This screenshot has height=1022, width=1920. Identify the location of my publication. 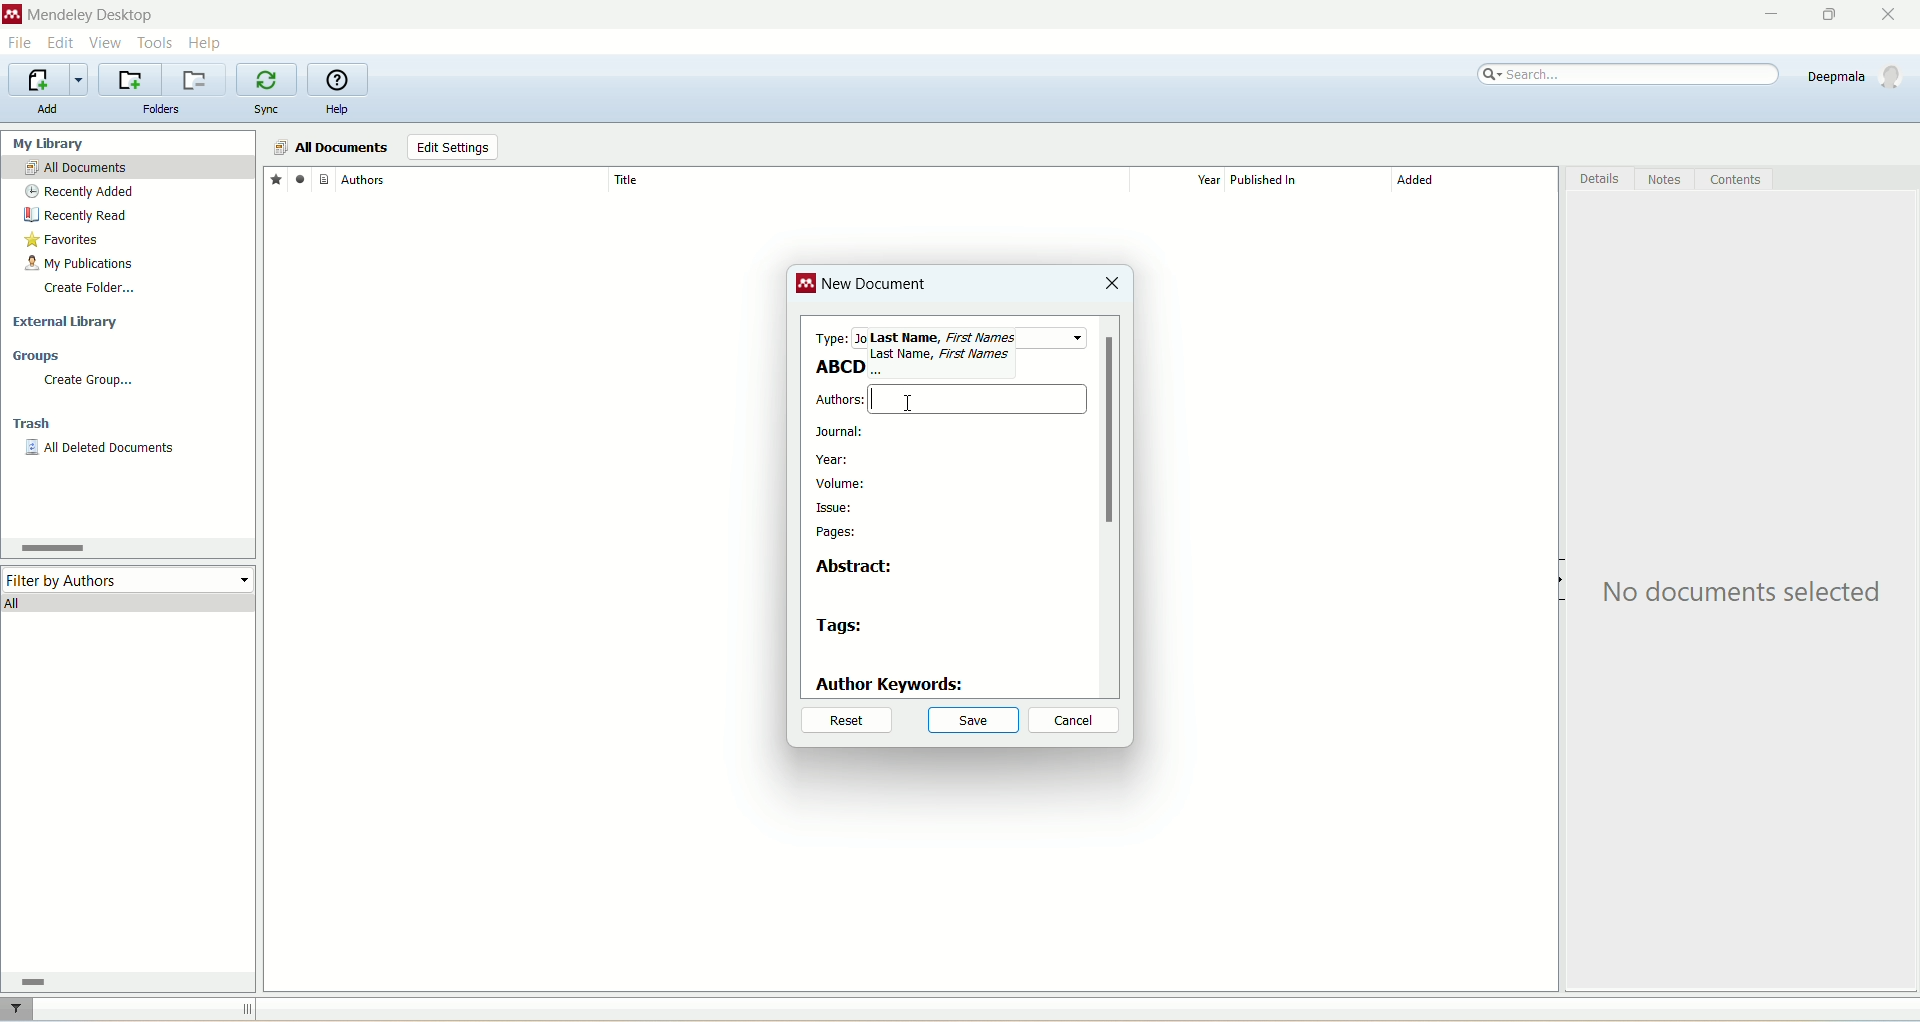
(83, 265).